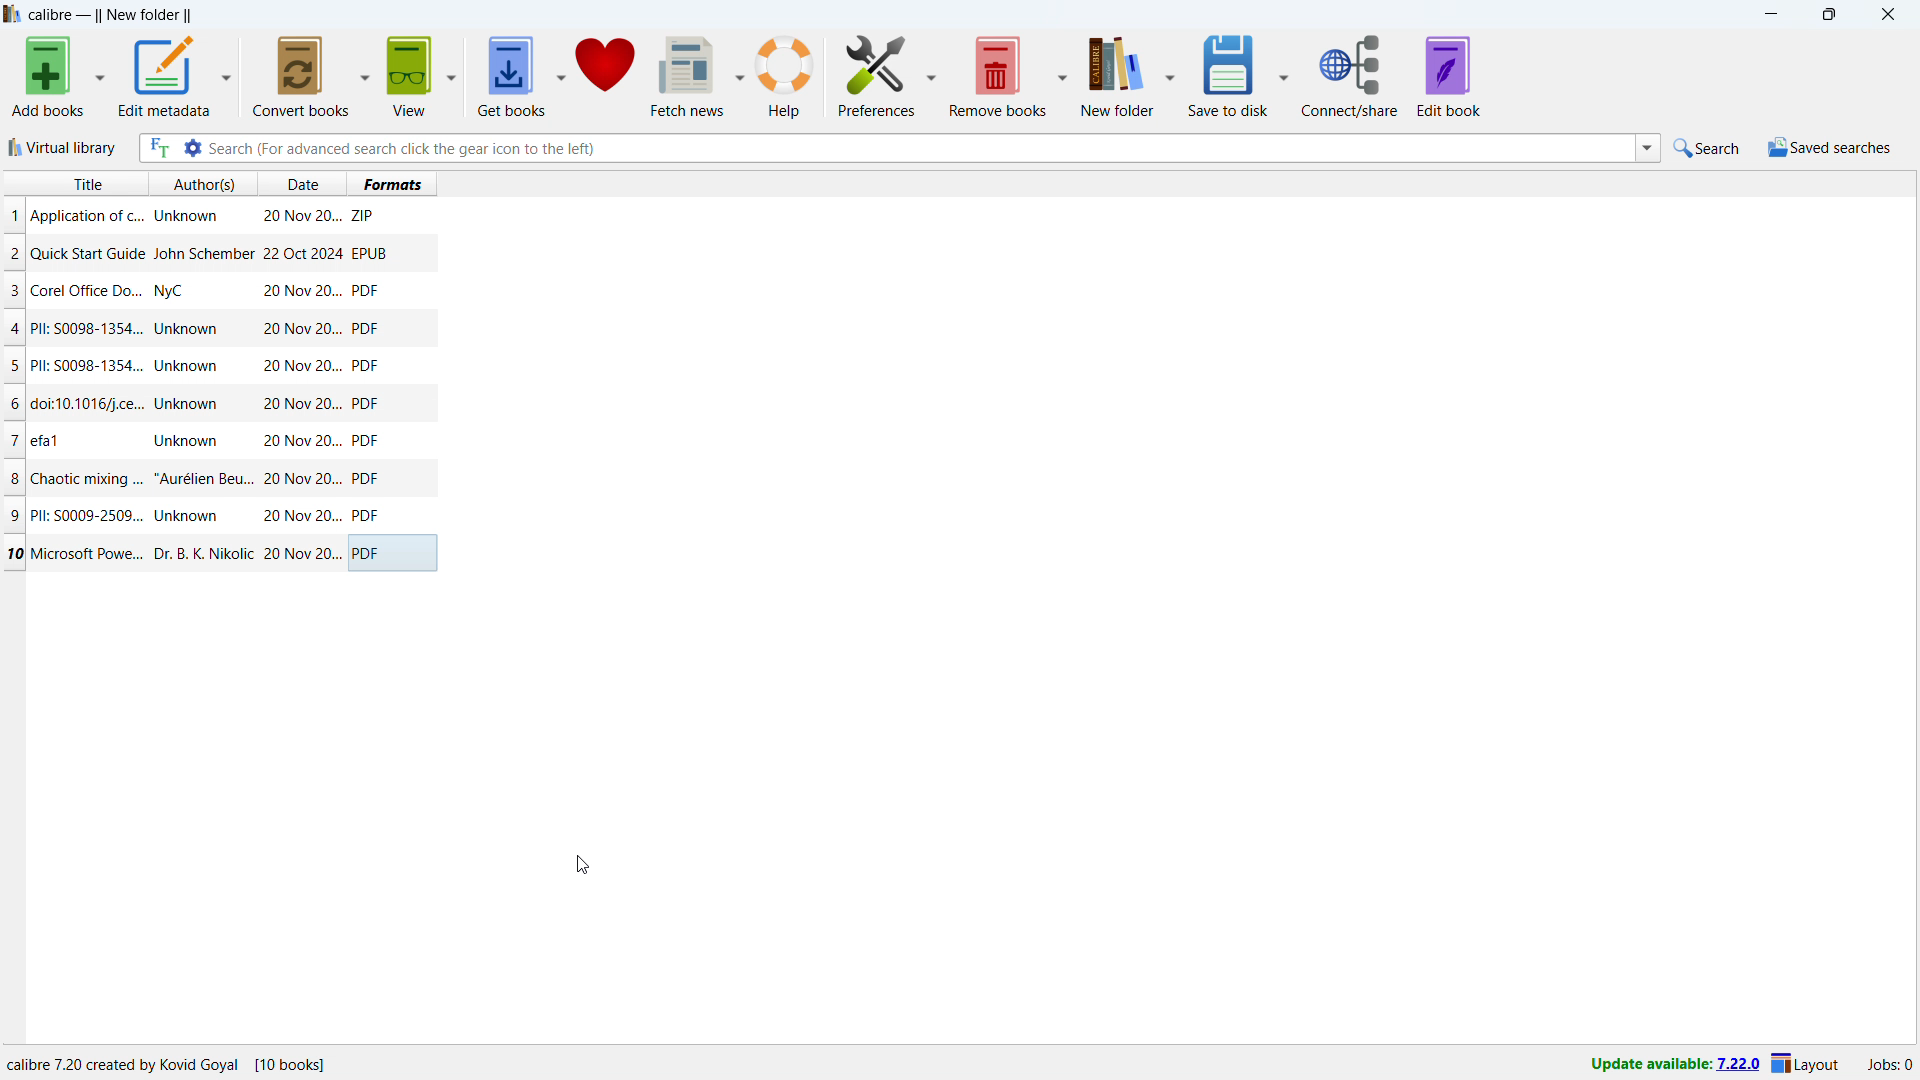  I want to click on Dr. B. K. Nikolic, so click(201, 554).